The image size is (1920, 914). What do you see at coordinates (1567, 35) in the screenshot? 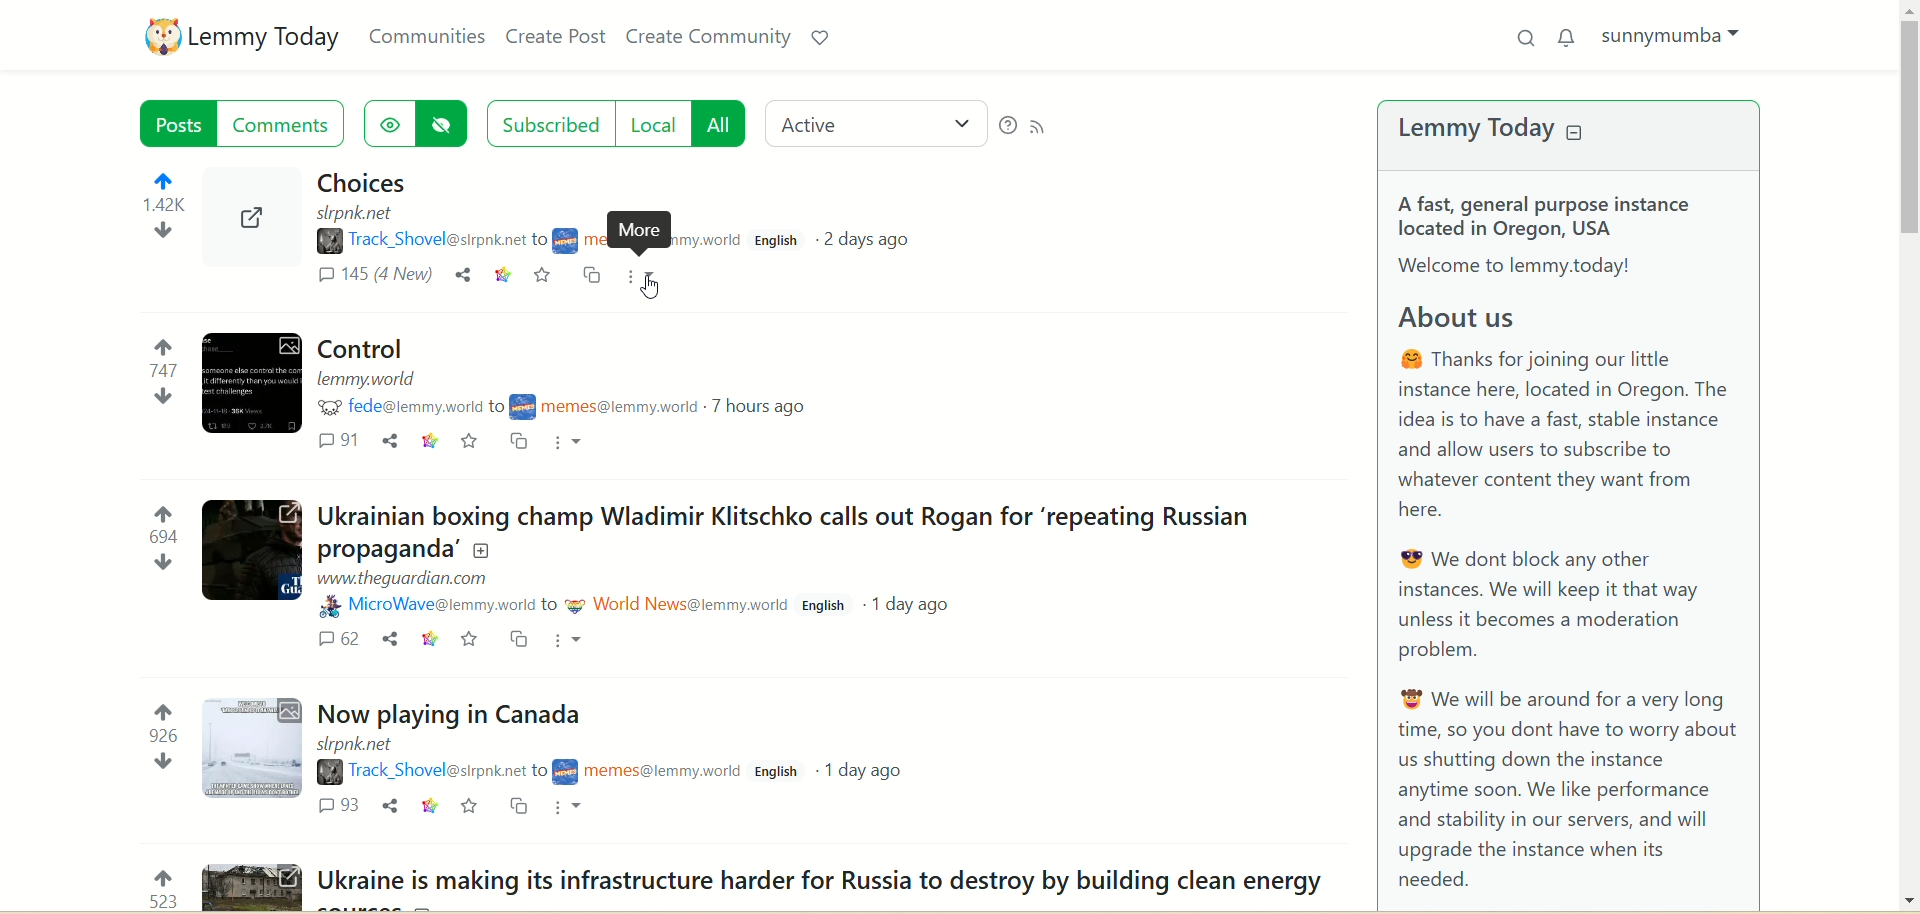
I see `notification` at bounding box center [1567, 35].